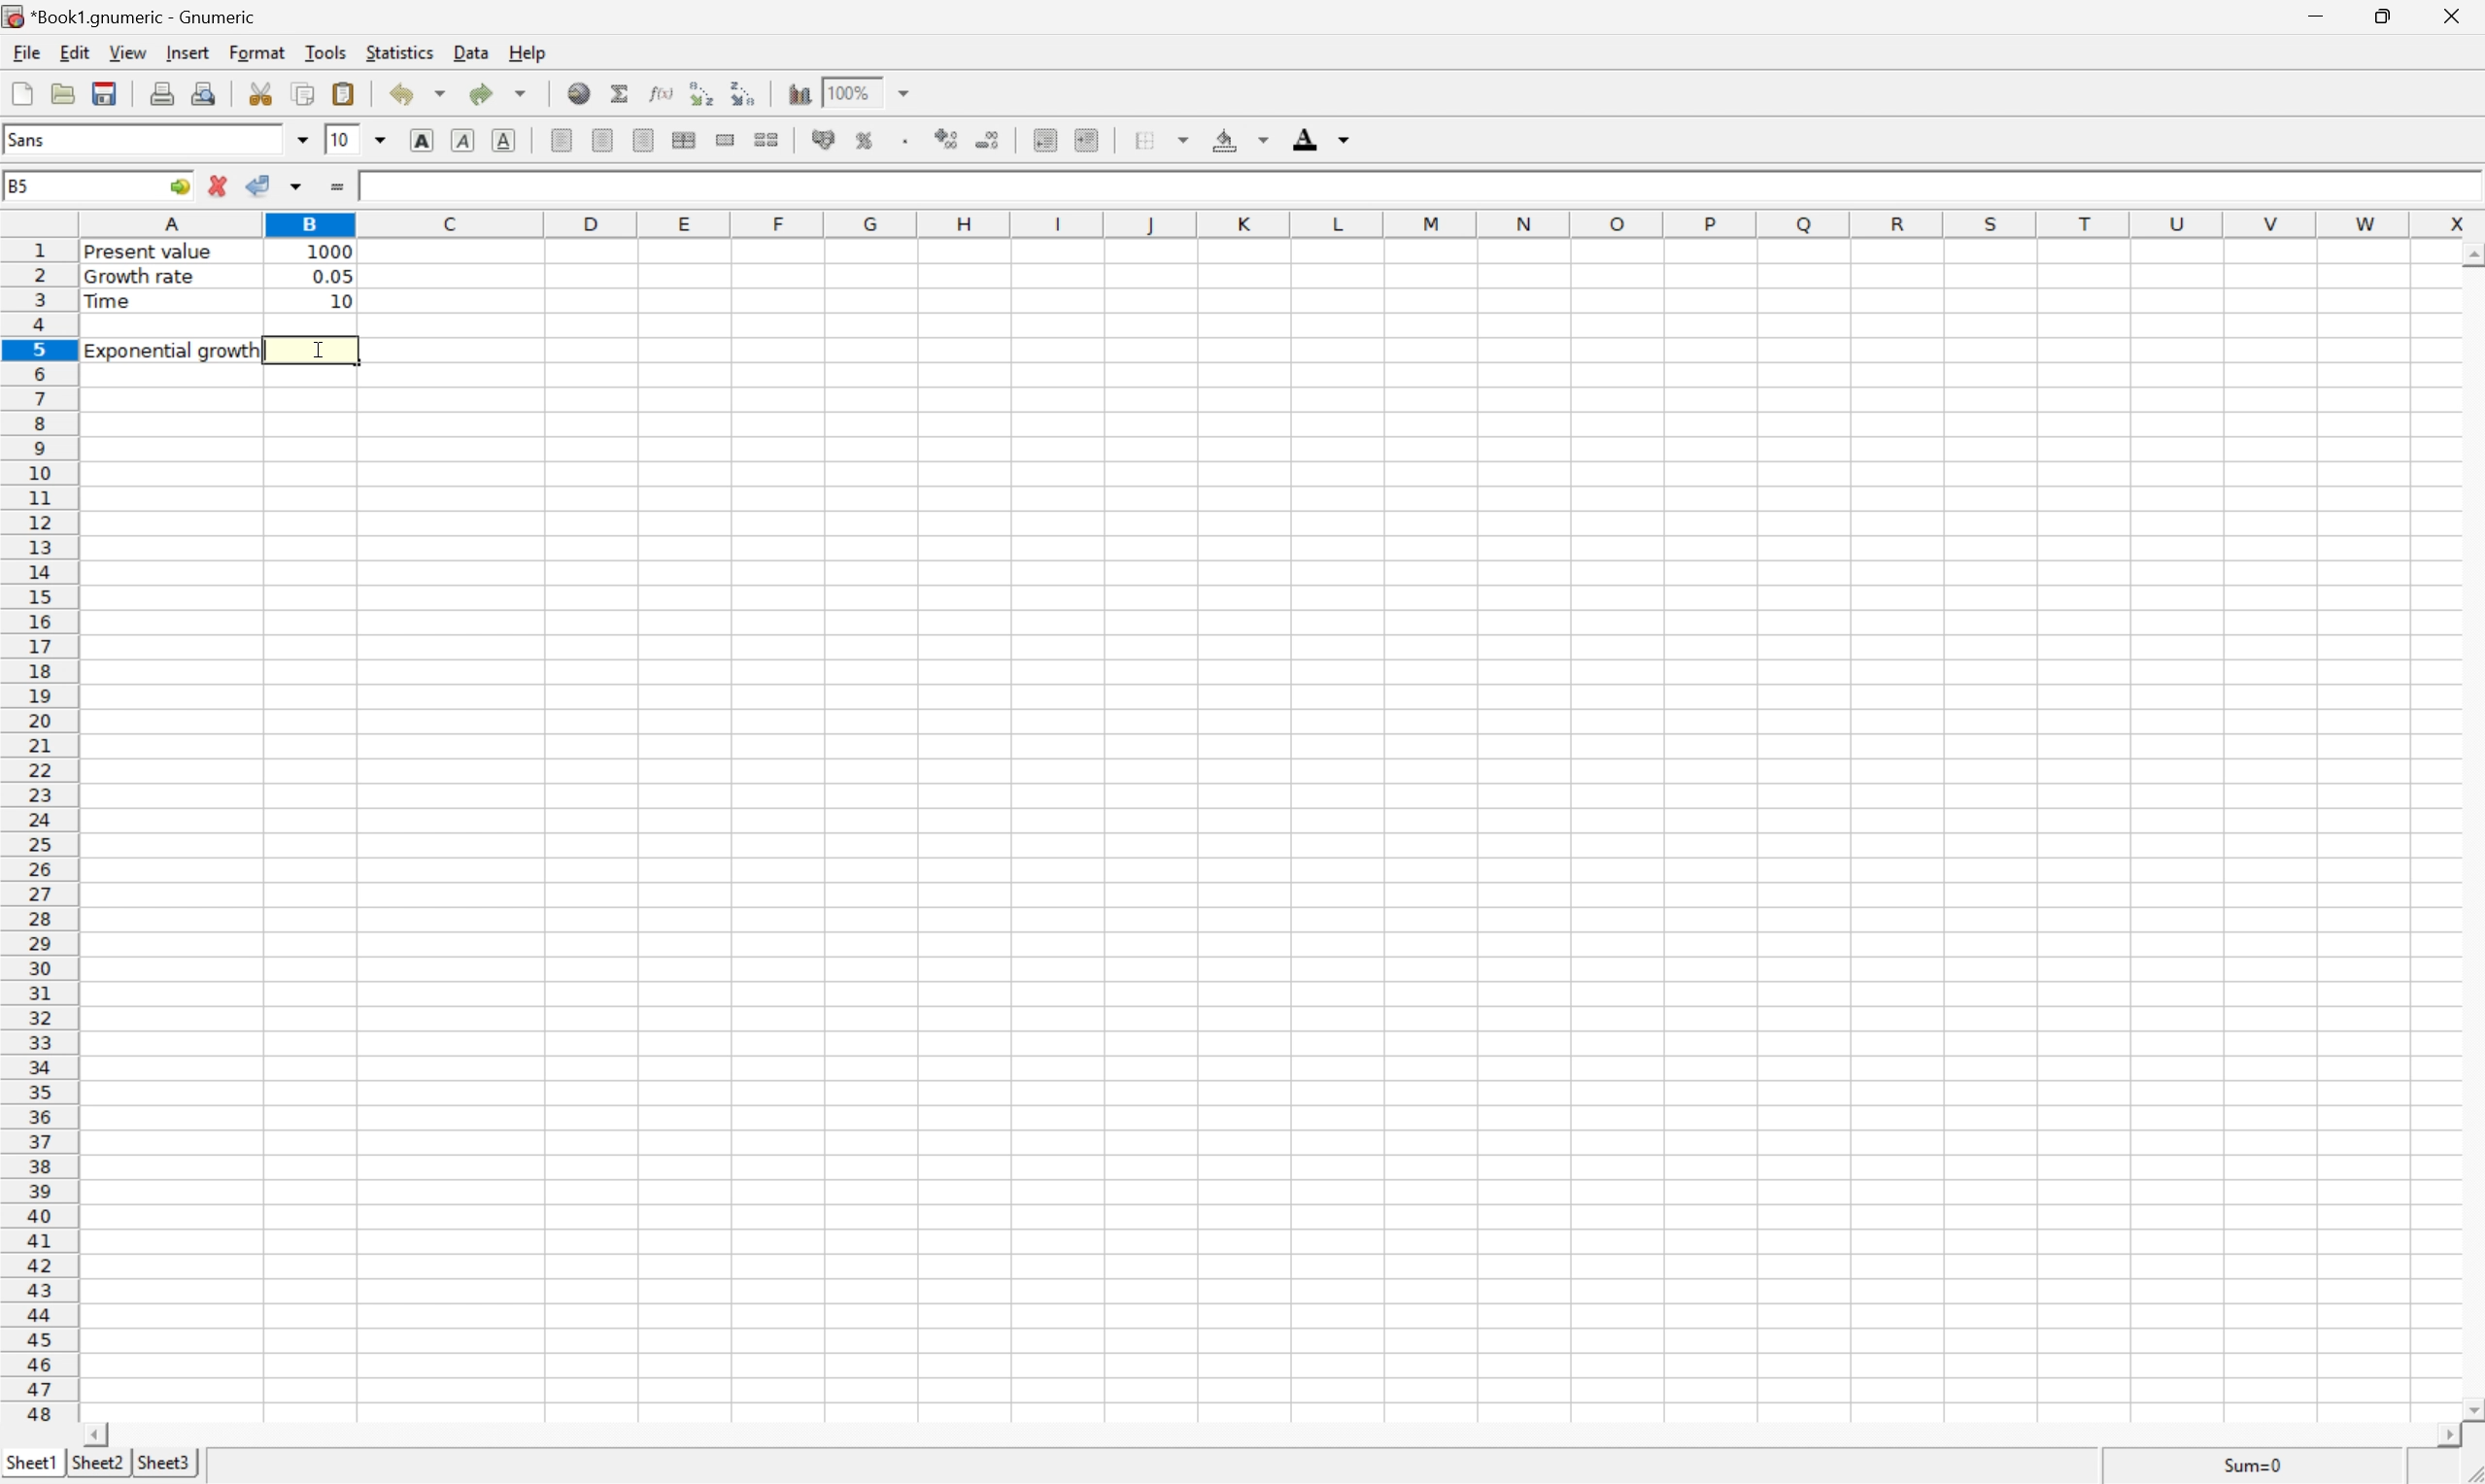 The width and height of the screenshot is (2485, 1484). Describe the element at coordinates (303, 91) in the screenshot. I see `Copy the selection` at that location.